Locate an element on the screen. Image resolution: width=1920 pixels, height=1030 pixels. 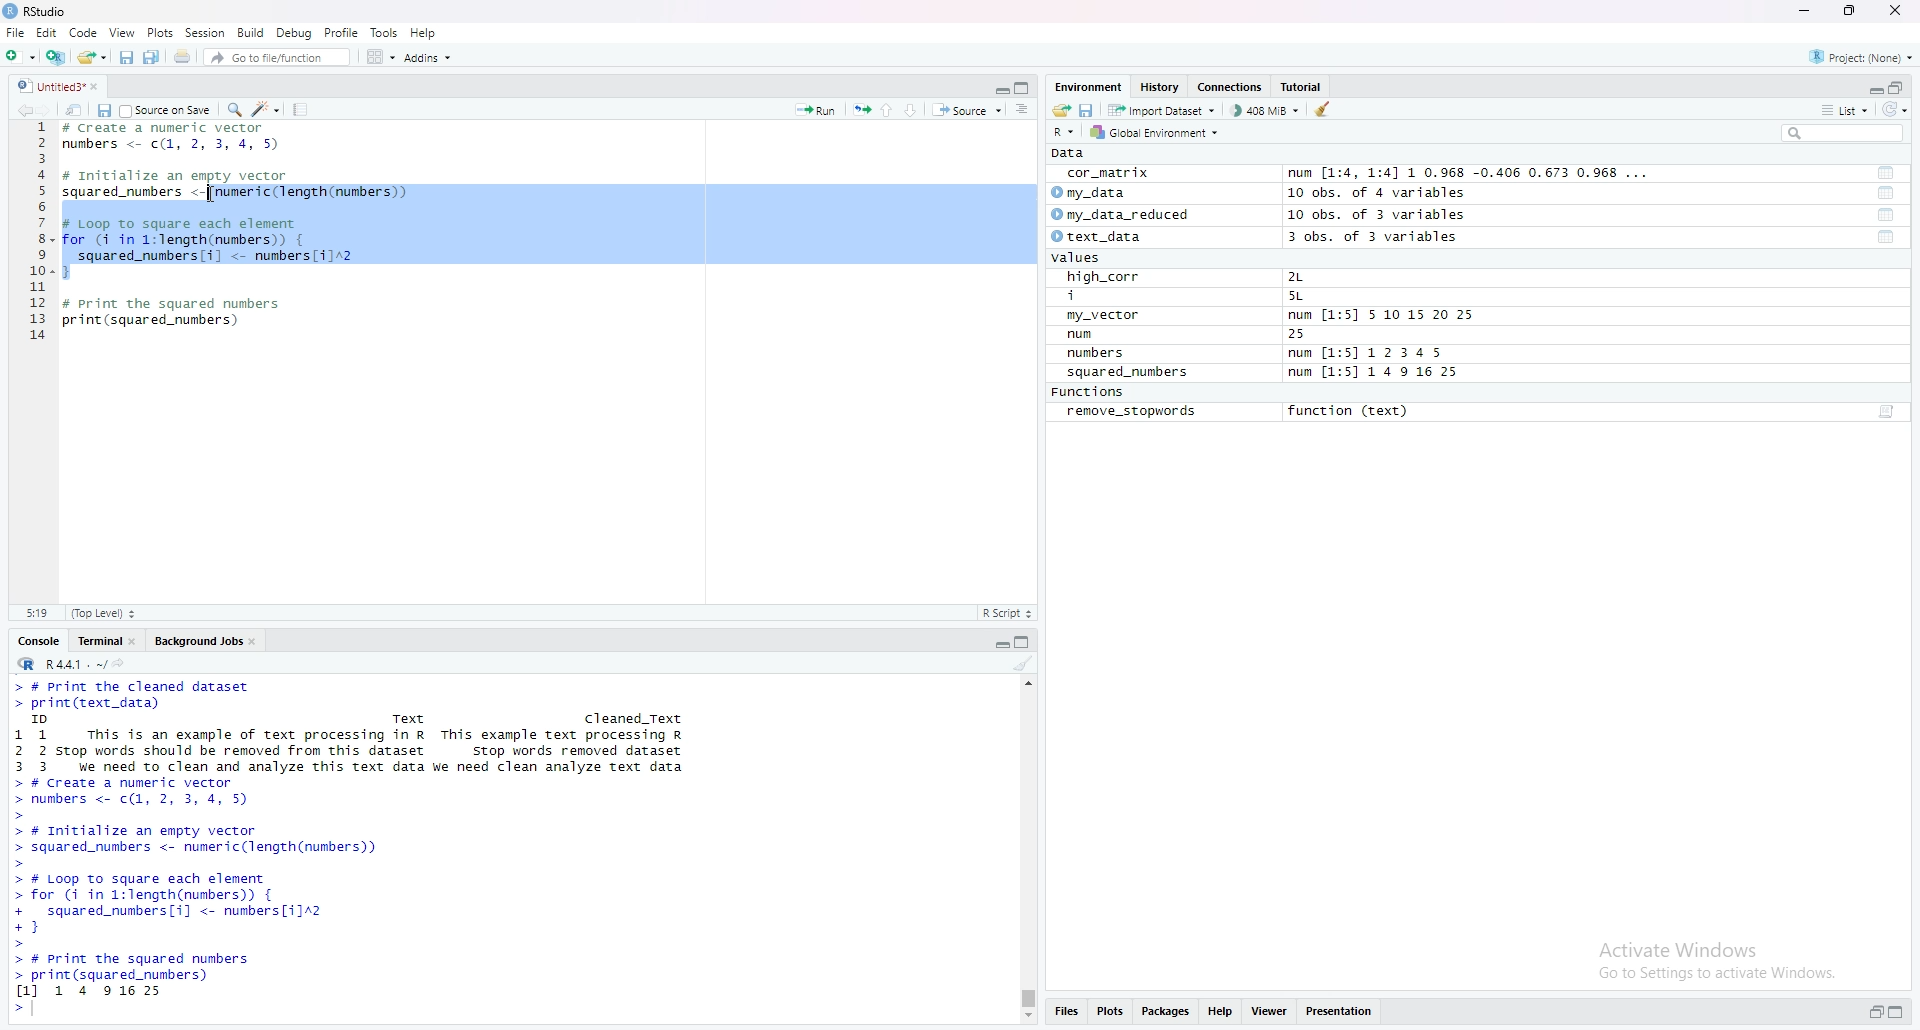
10 obs. of 3 variables is located at coordinates (1377, 215).